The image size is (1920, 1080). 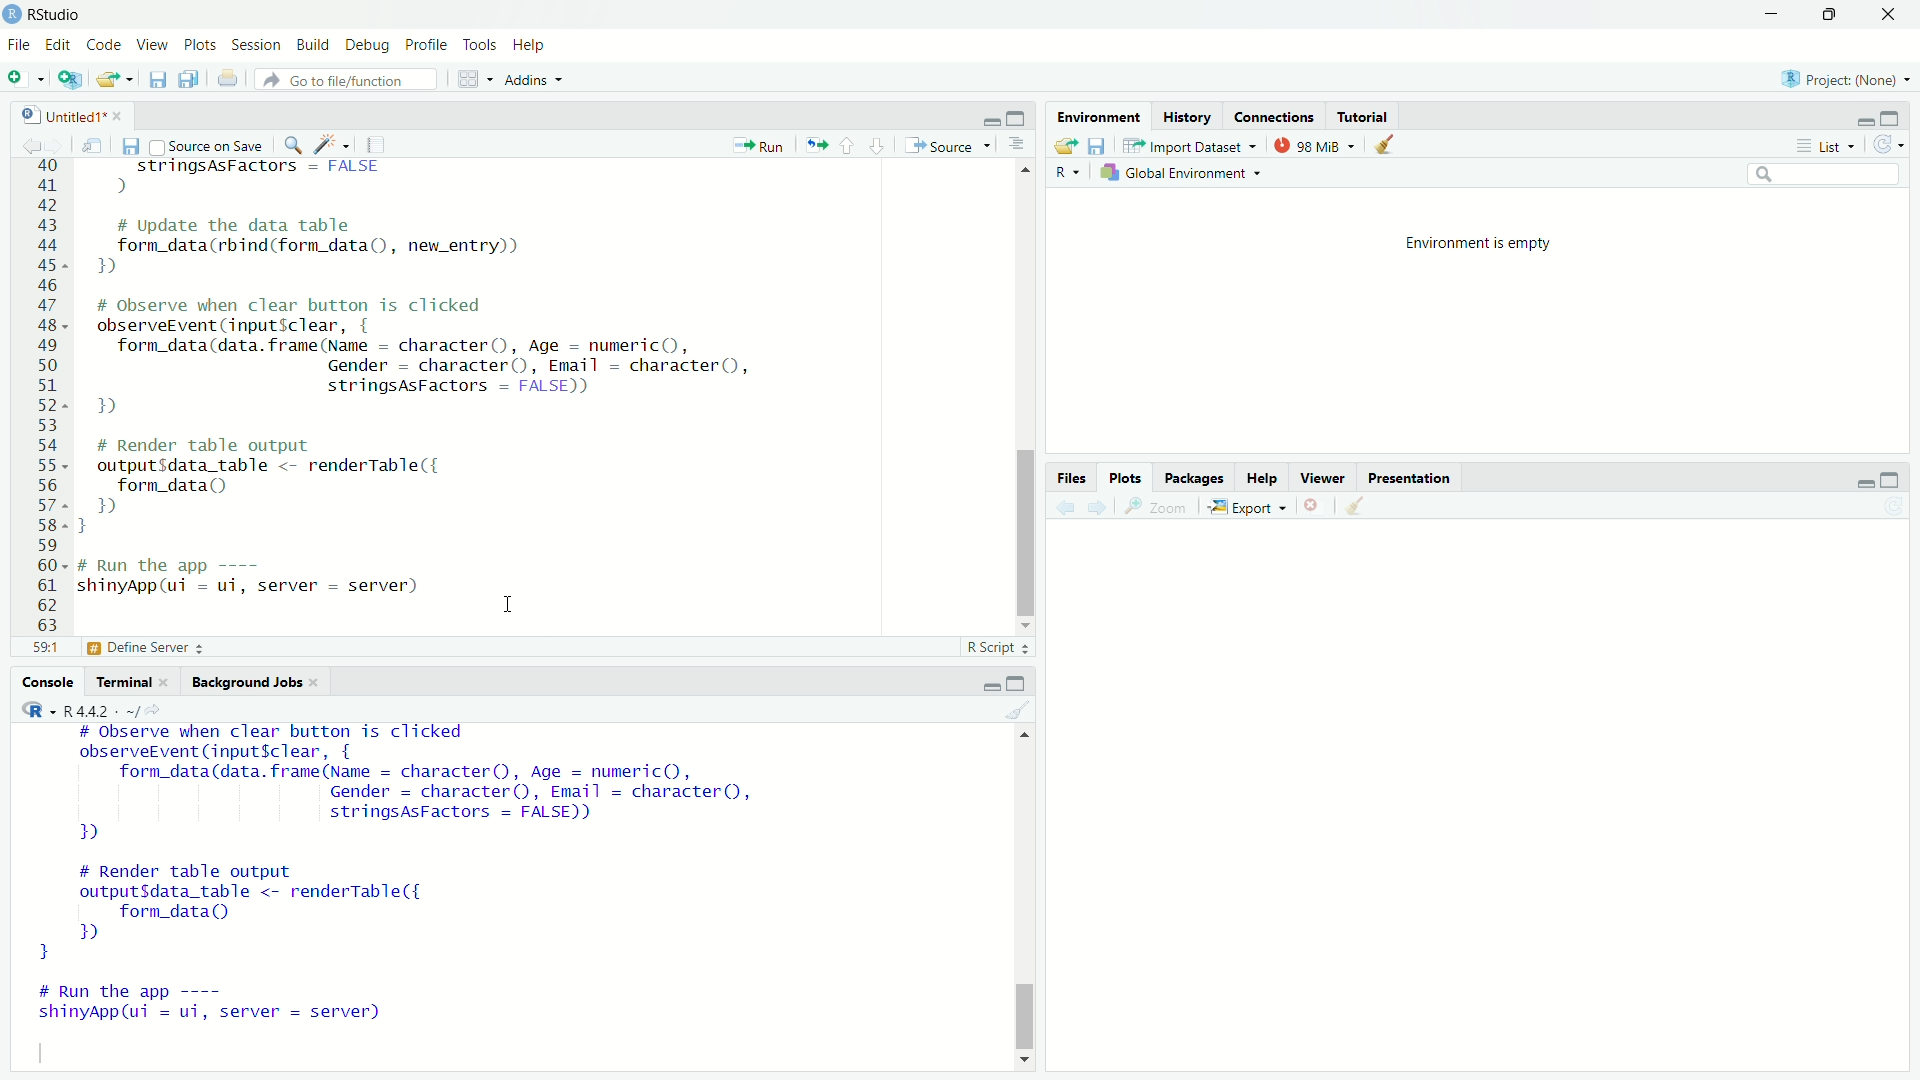 I want to click on new file, so click(x=24, y=79).